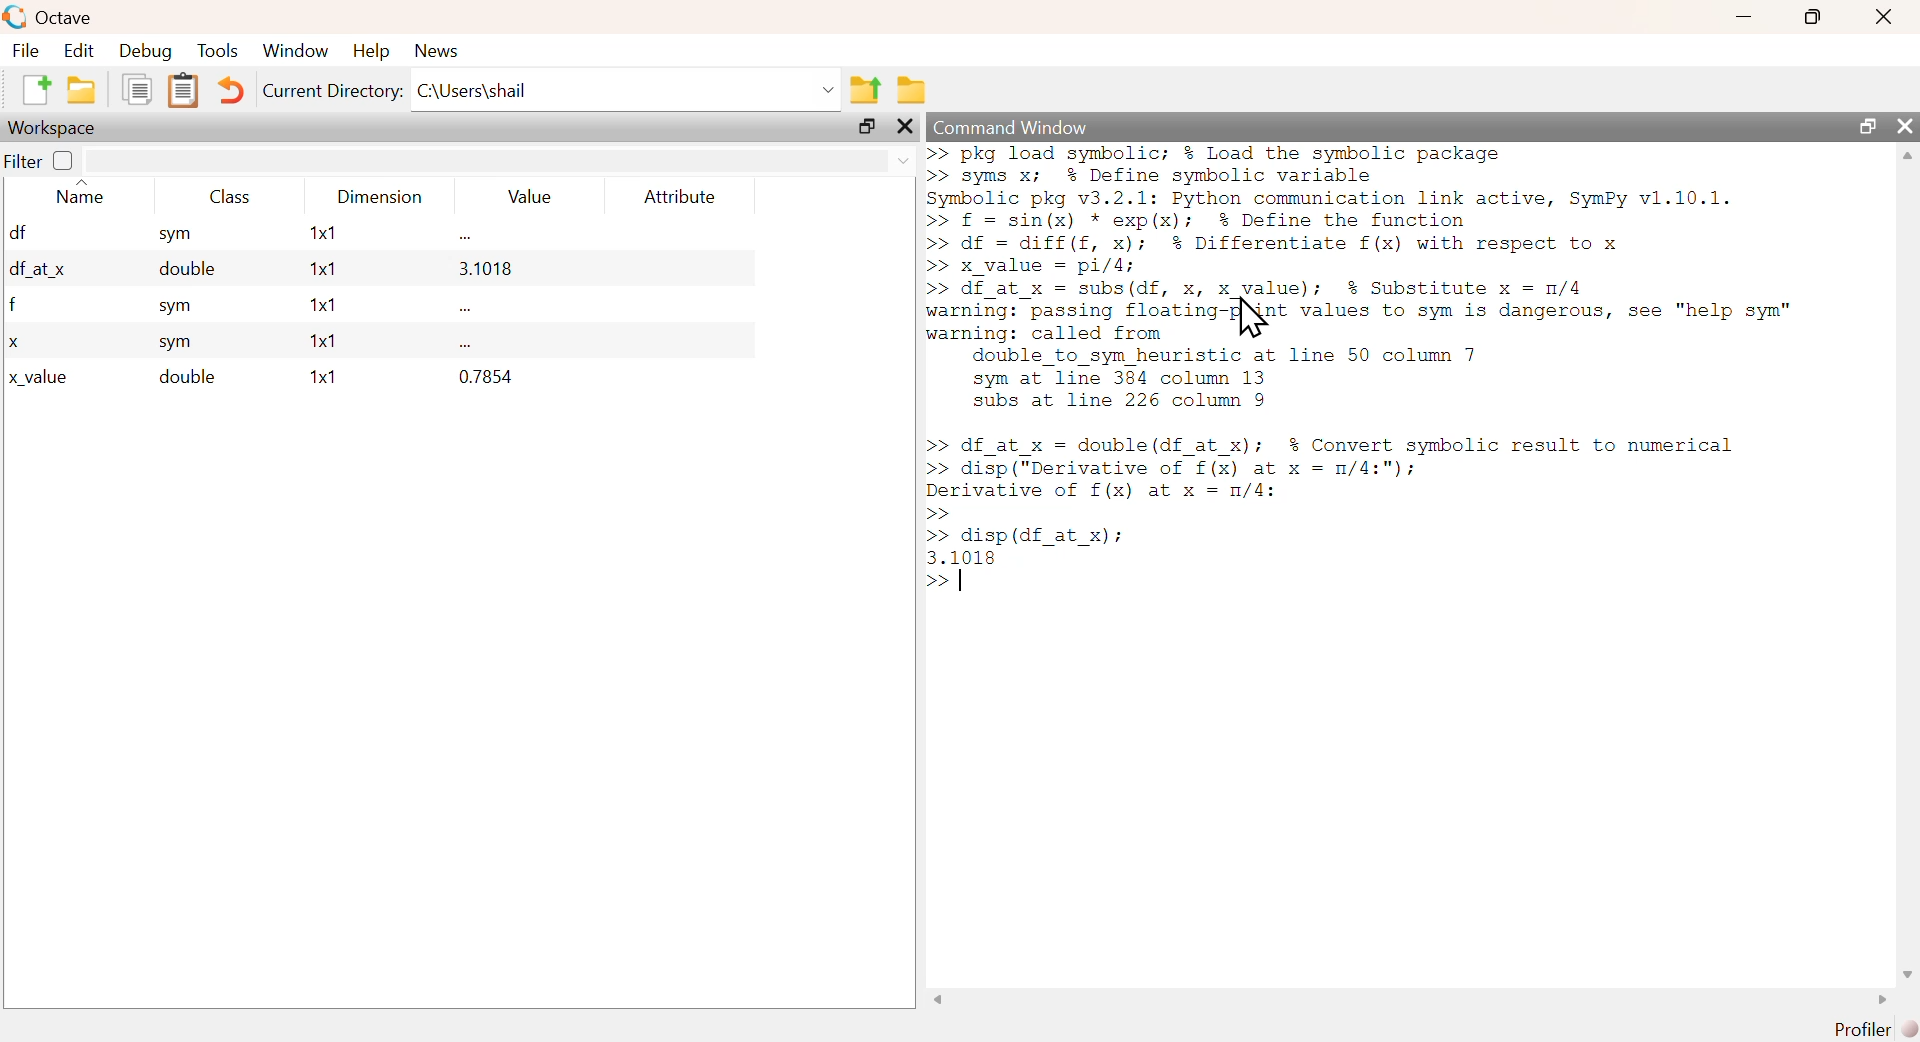 Image resolution: width=1920 pixels, height=1042 pixels. Describe the element at coordinates (1812, 18) in the screenshot. I see `maximize` at that location.